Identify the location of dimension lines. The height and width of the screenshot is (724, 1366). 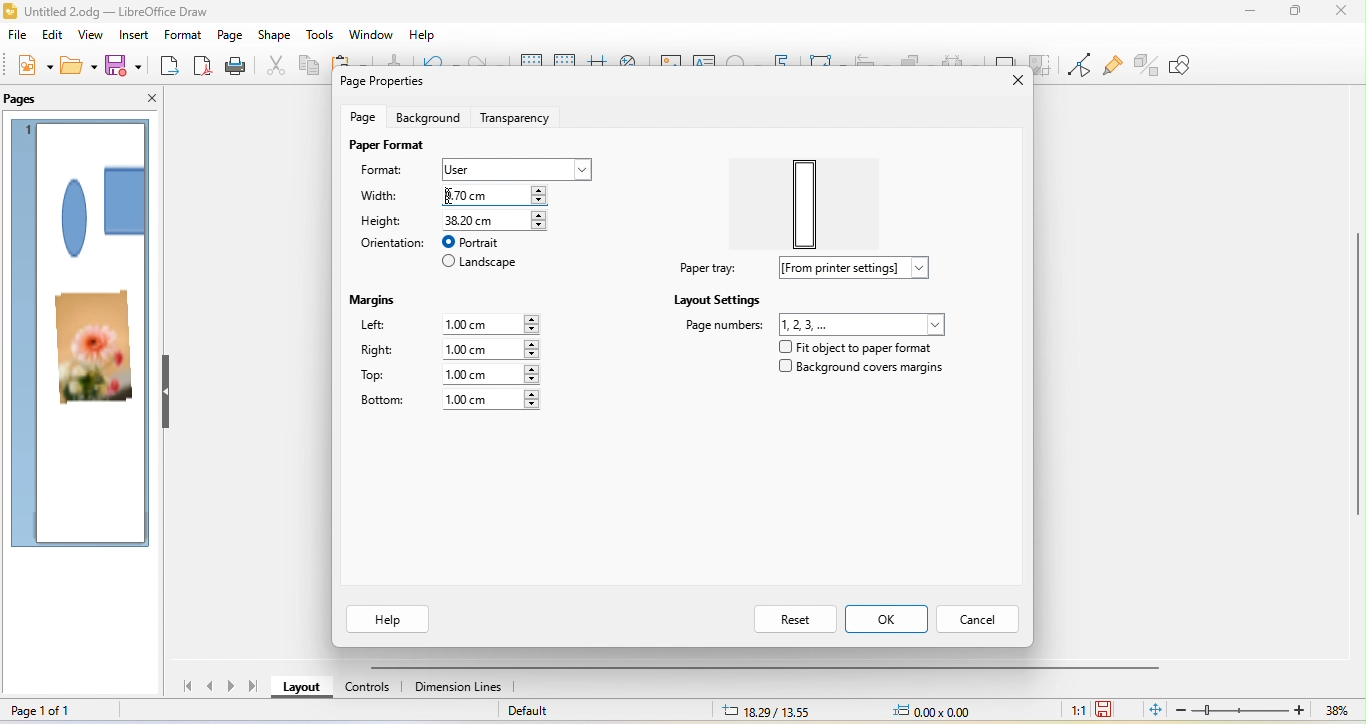
(460, 689).